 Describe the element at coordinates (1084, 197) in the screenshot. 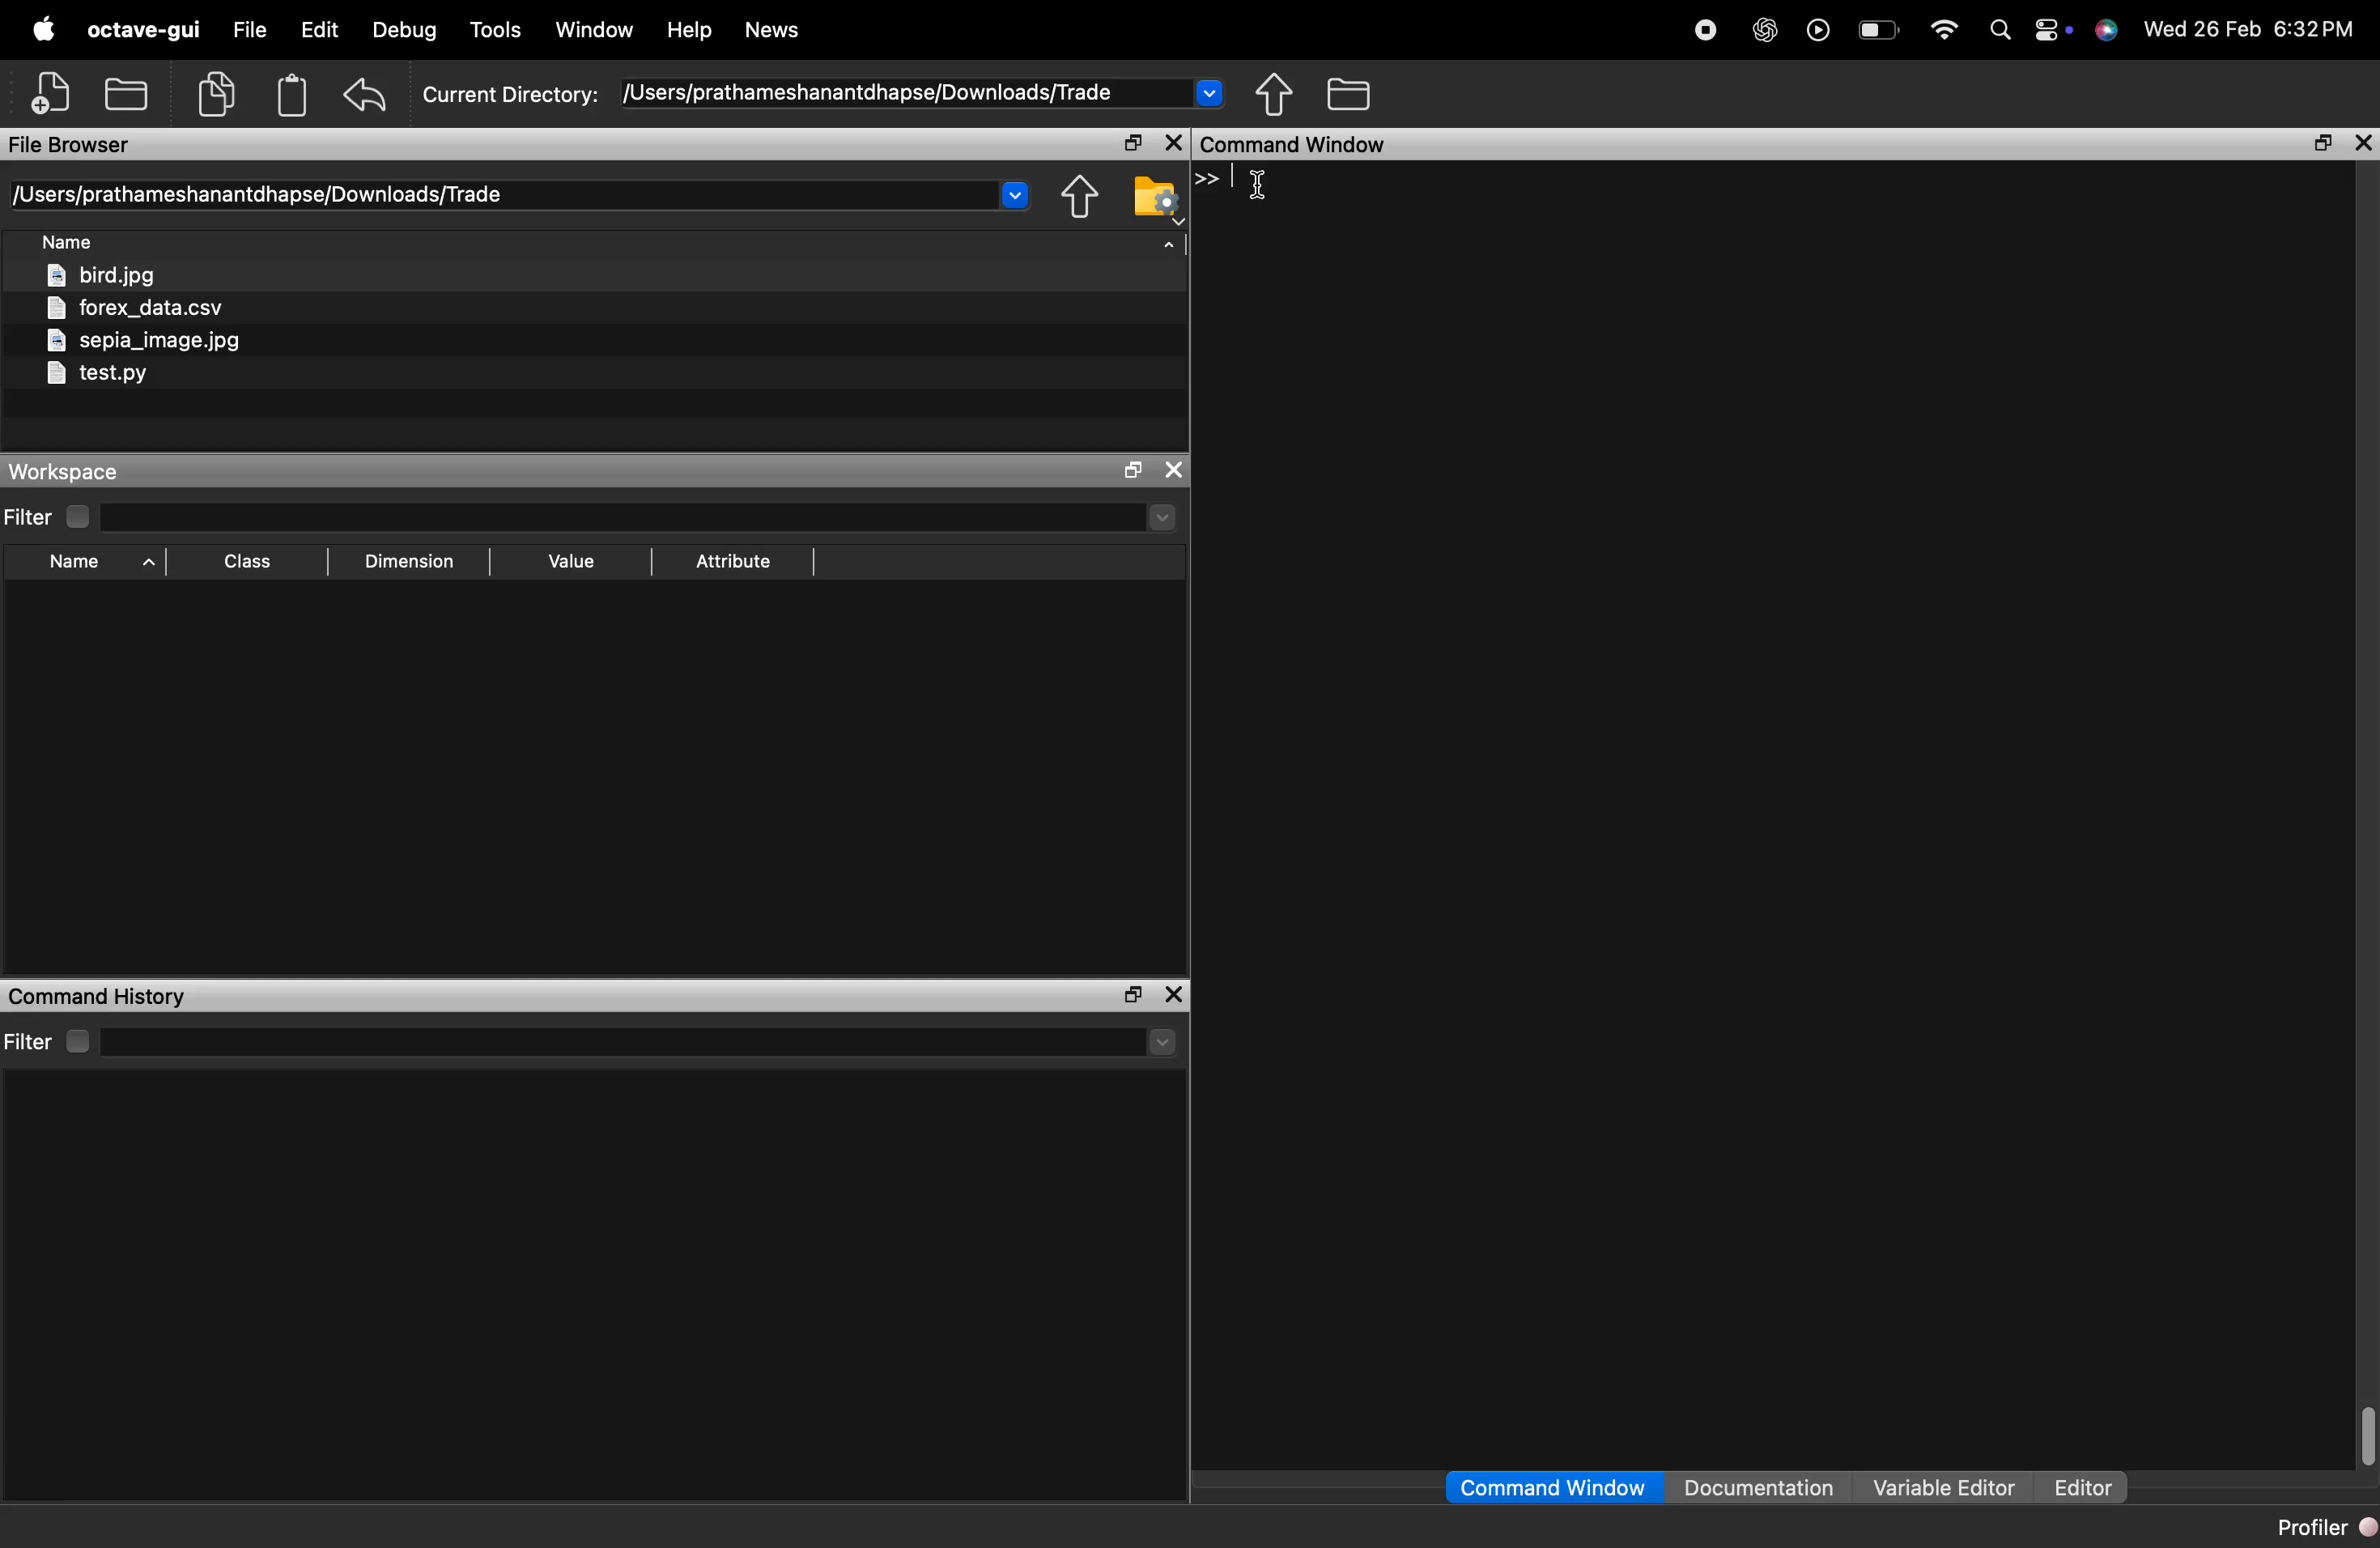

I see `one directory up` at that location.